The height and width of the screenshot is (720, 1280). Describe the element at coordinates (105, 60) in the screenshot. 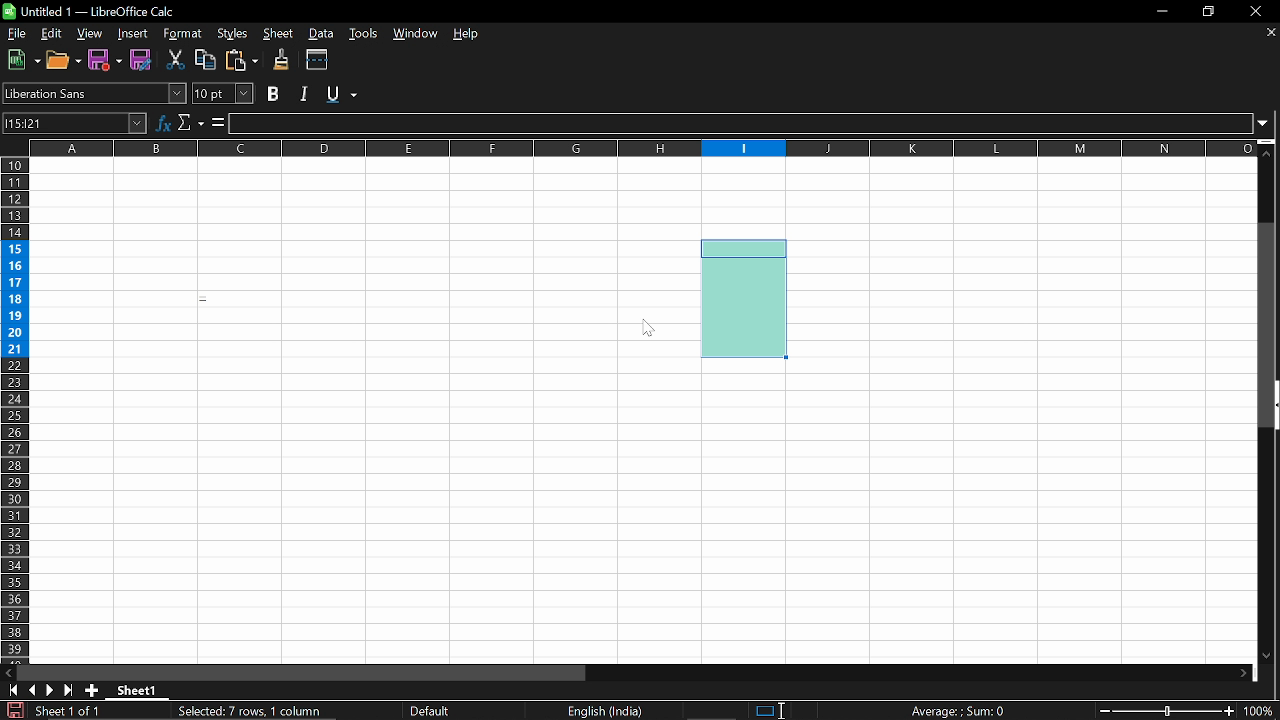

I see `Save as` at that location.